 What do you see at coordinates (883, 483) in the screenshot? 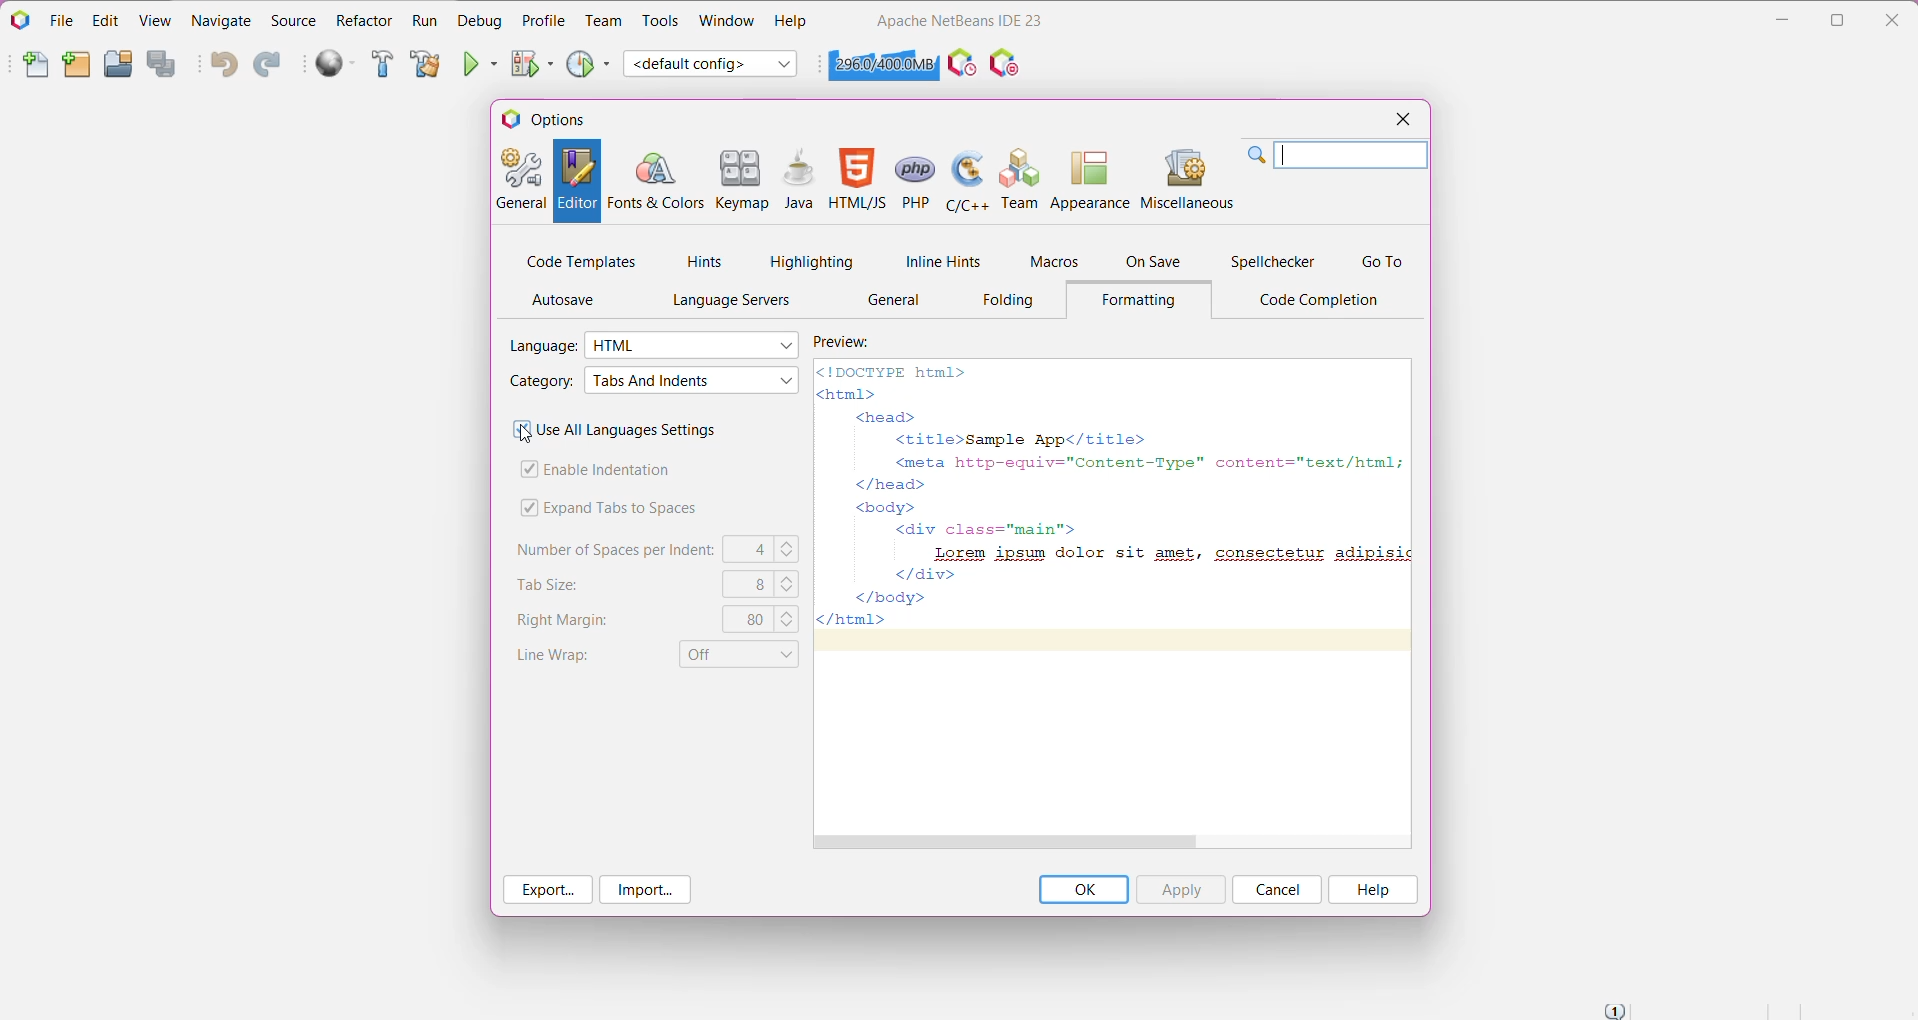
I see `</head>` at bounding box center [883, 483].